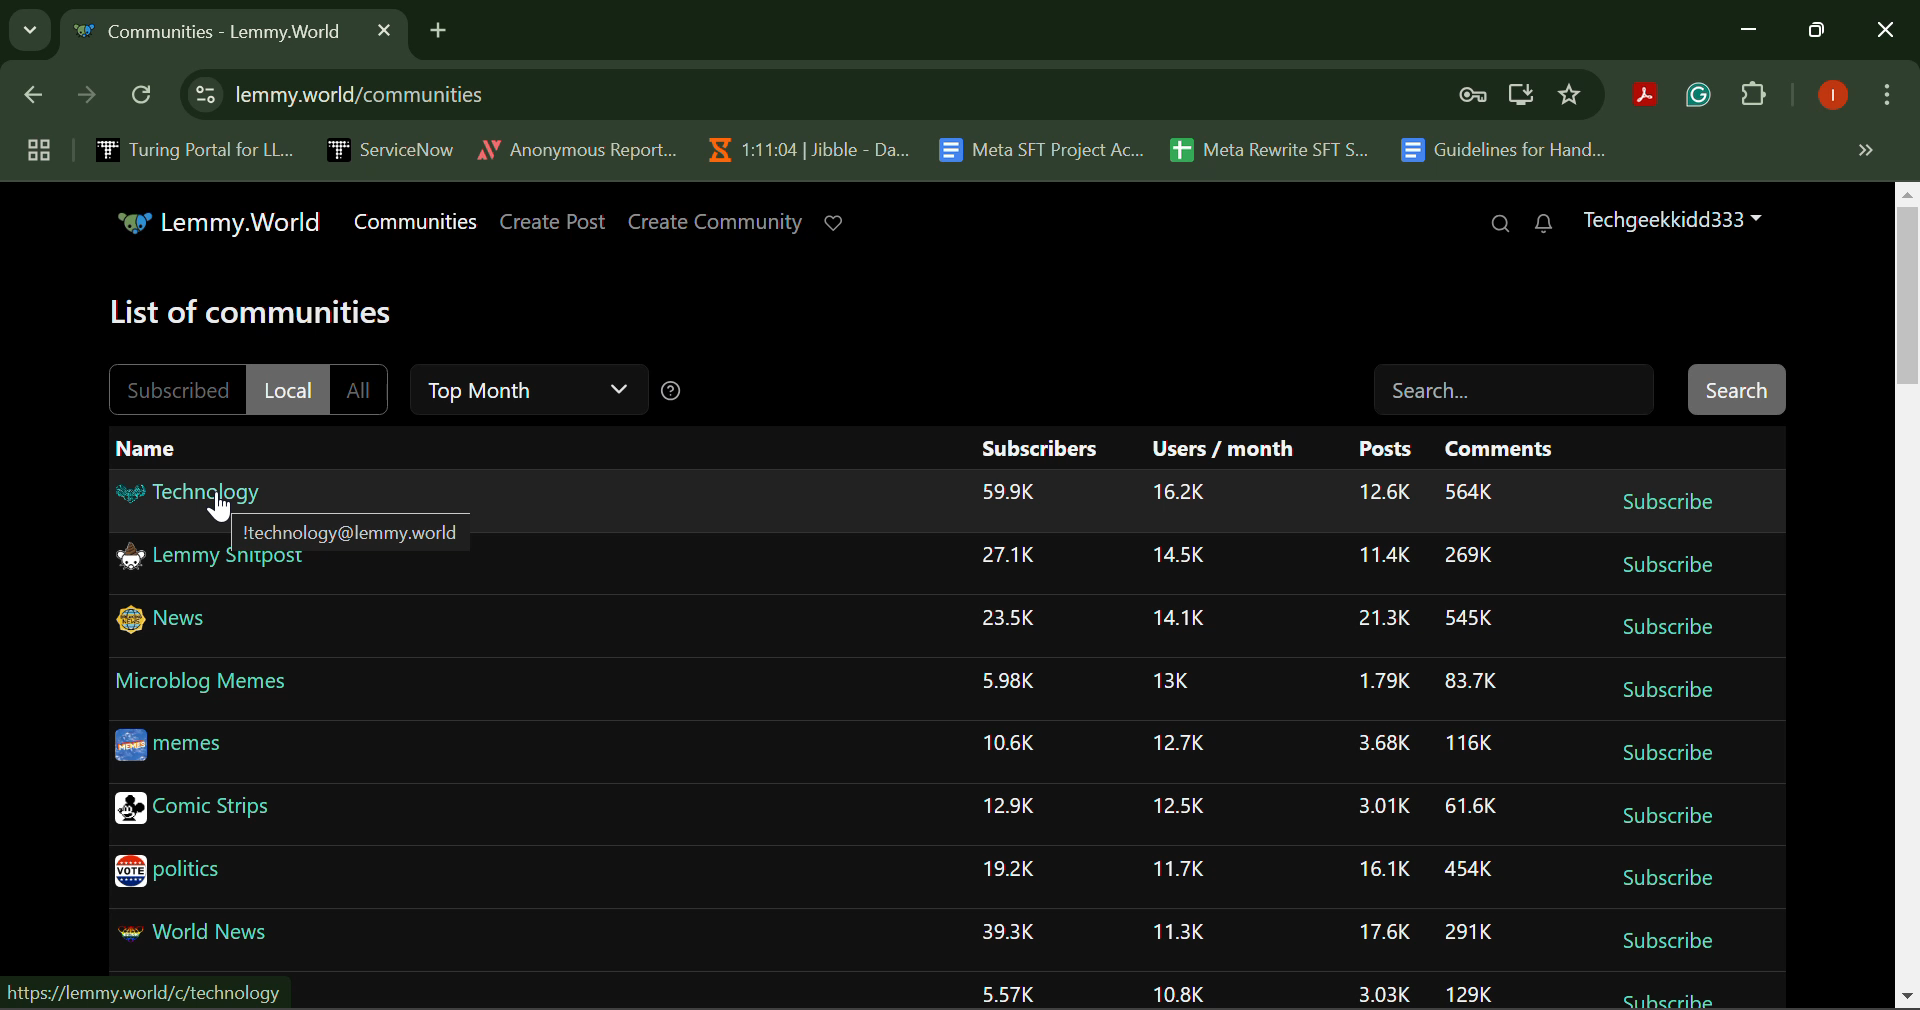 This screenshot has width=1920, height=1010. Describe the element at coordinates (191, 149) in the screenshot. I see `Turing Portal for LLM` at that location.